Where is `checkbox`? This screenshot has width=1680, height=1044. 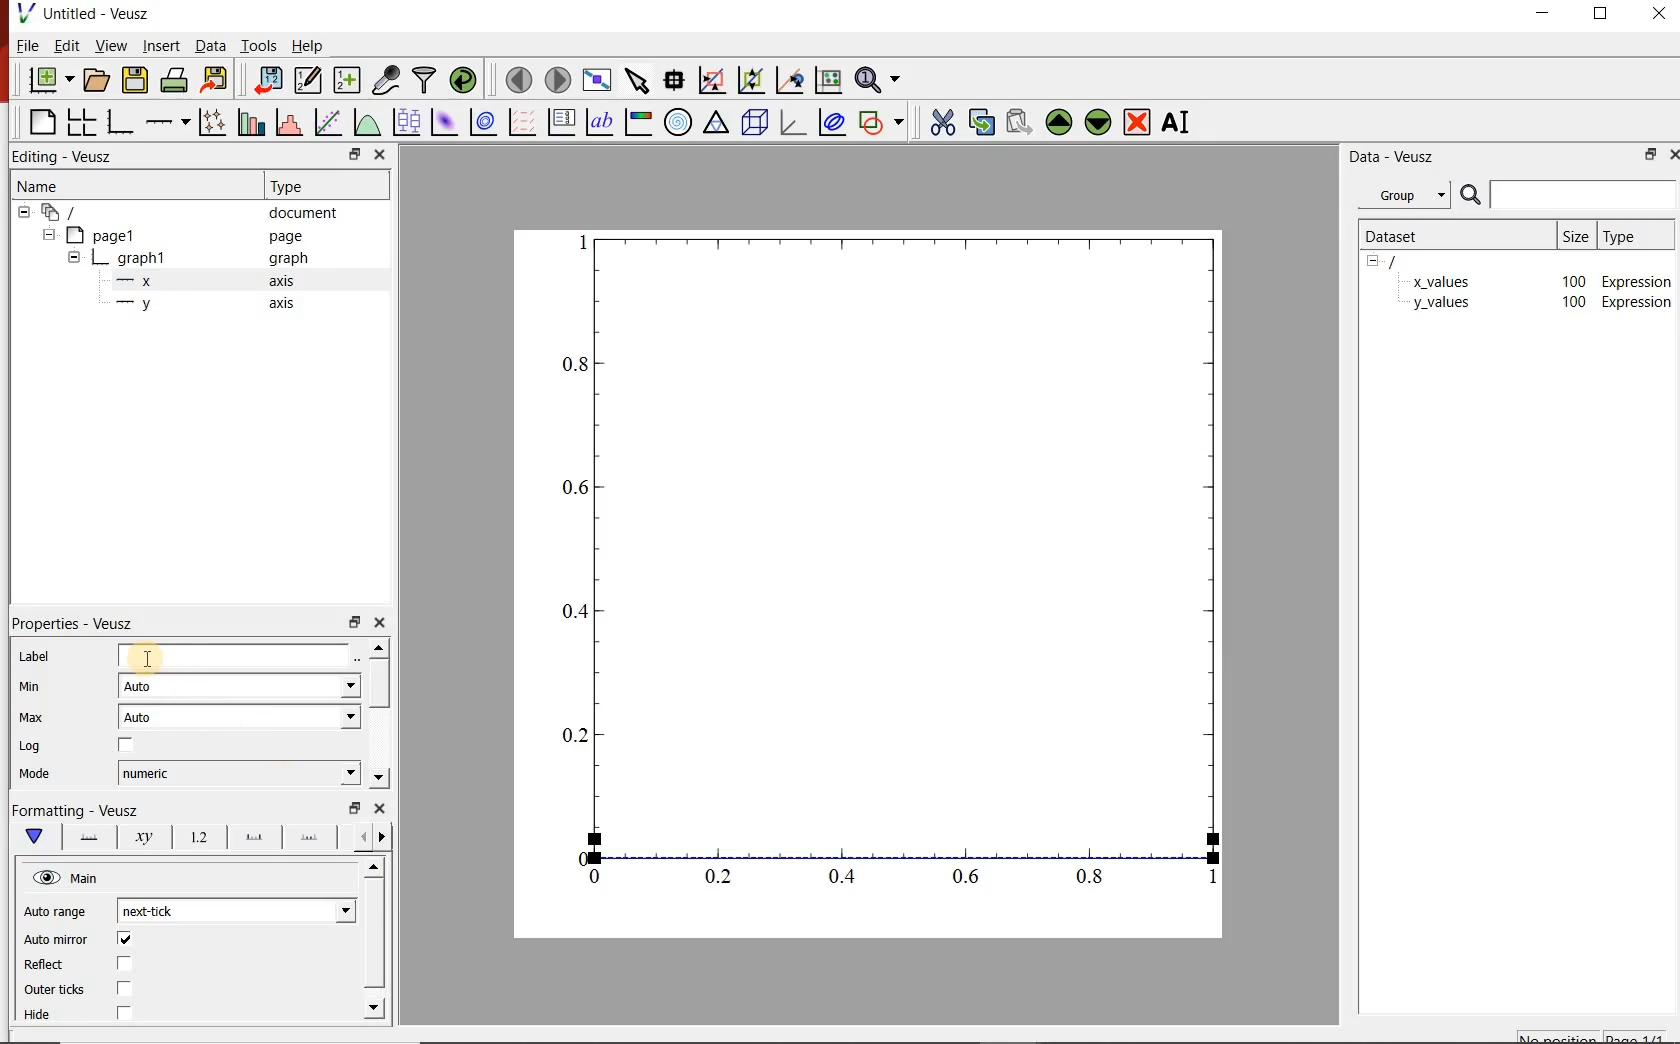
checkbox is located at coordinates (126, 937).